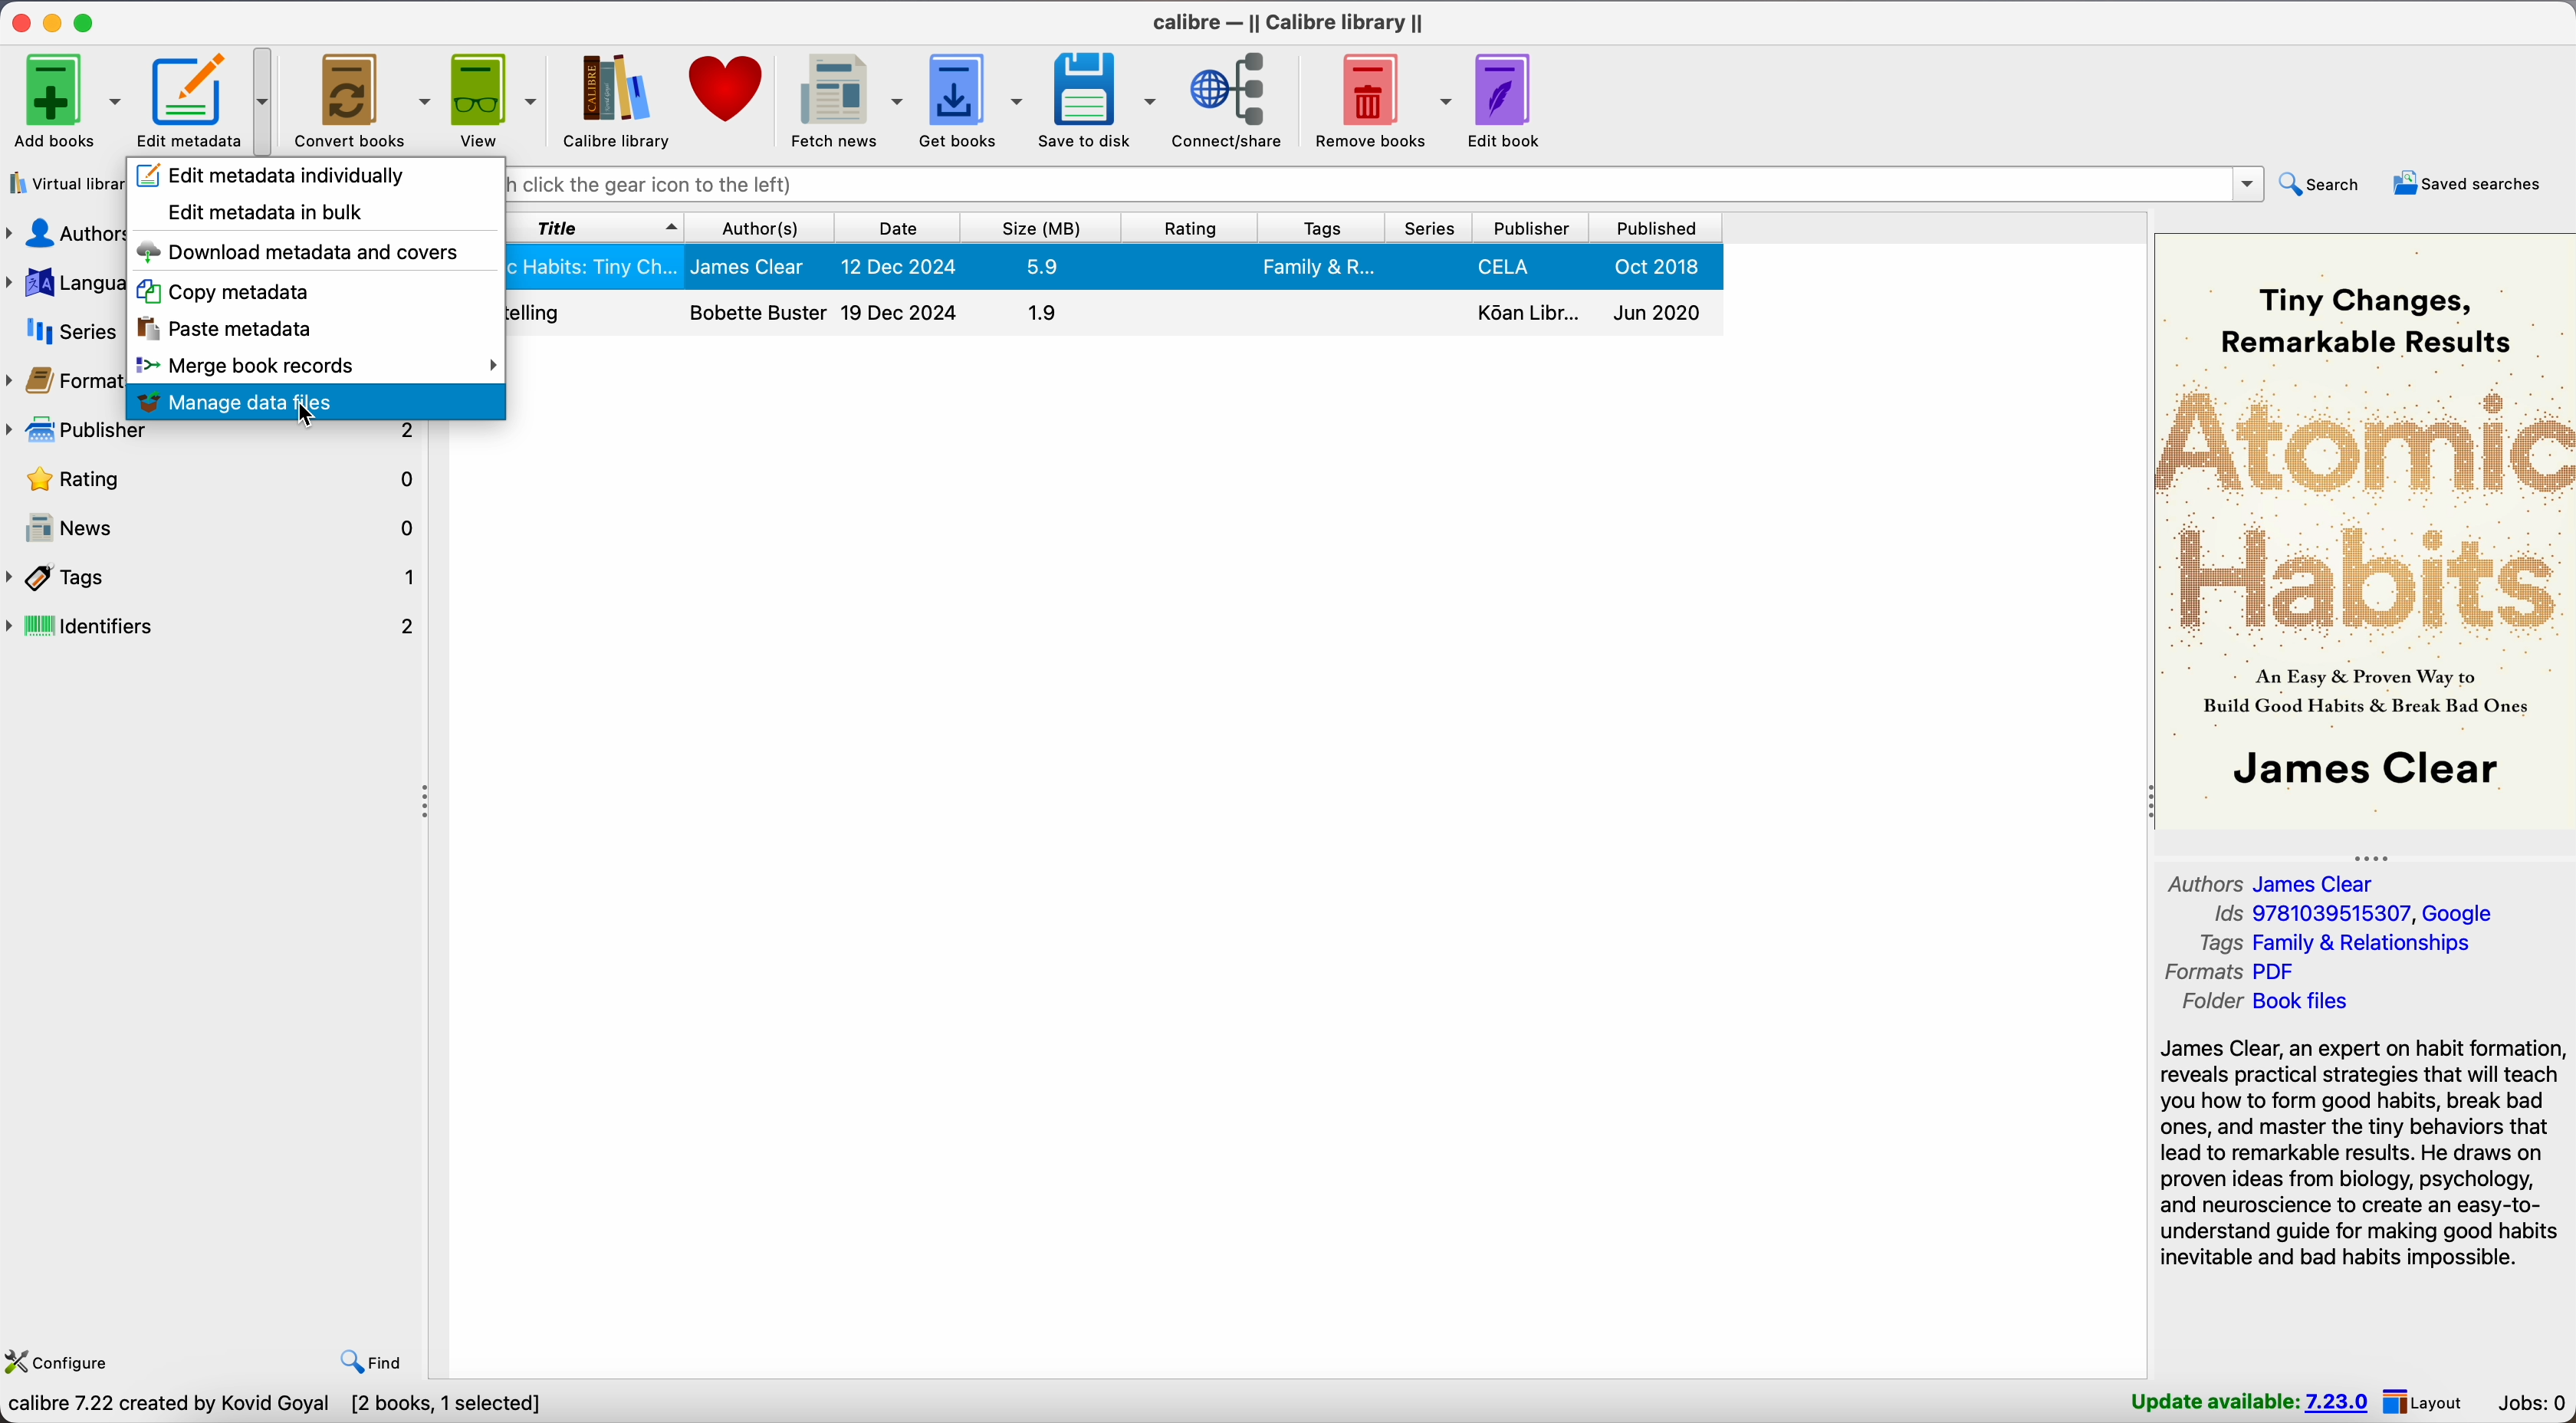  I want to click on date, so click(898, 228).